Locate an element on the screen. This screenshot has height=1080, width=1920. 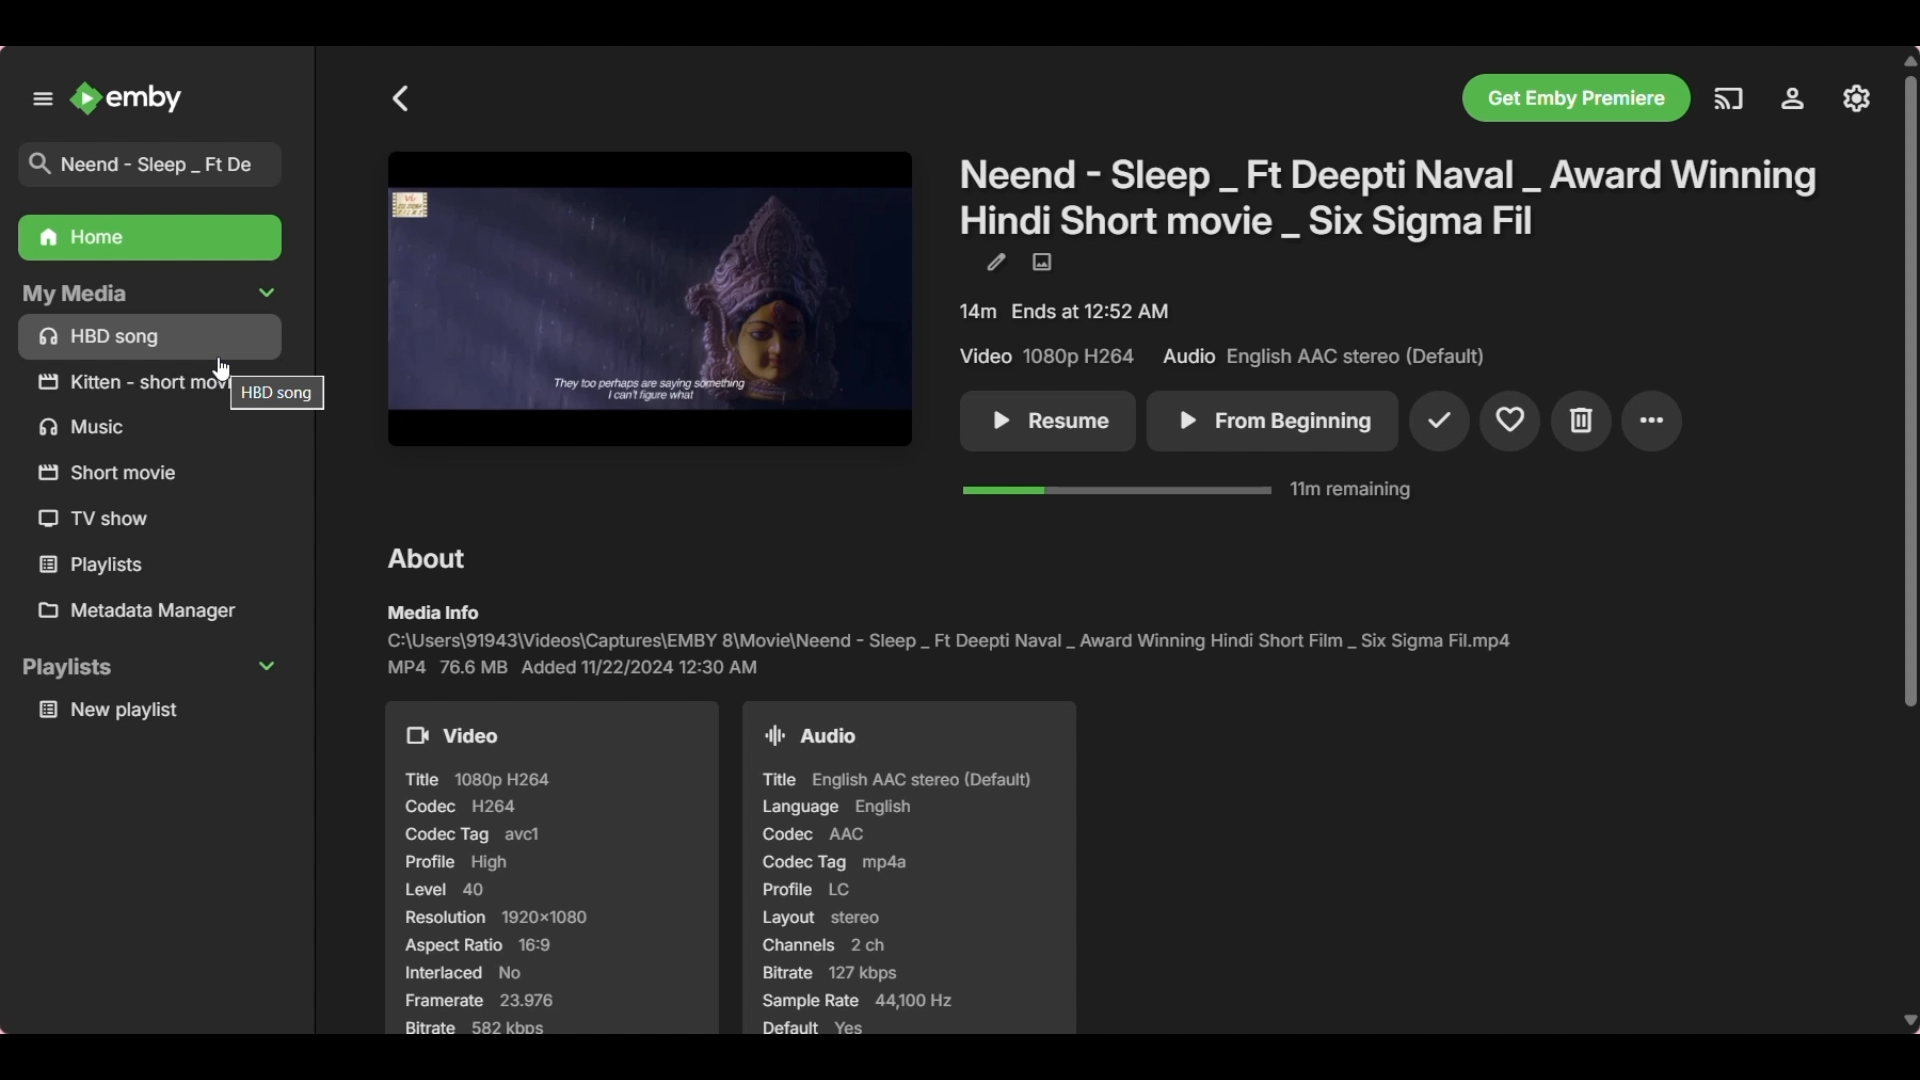
Metadata manager is located at coordinates (157, 611).